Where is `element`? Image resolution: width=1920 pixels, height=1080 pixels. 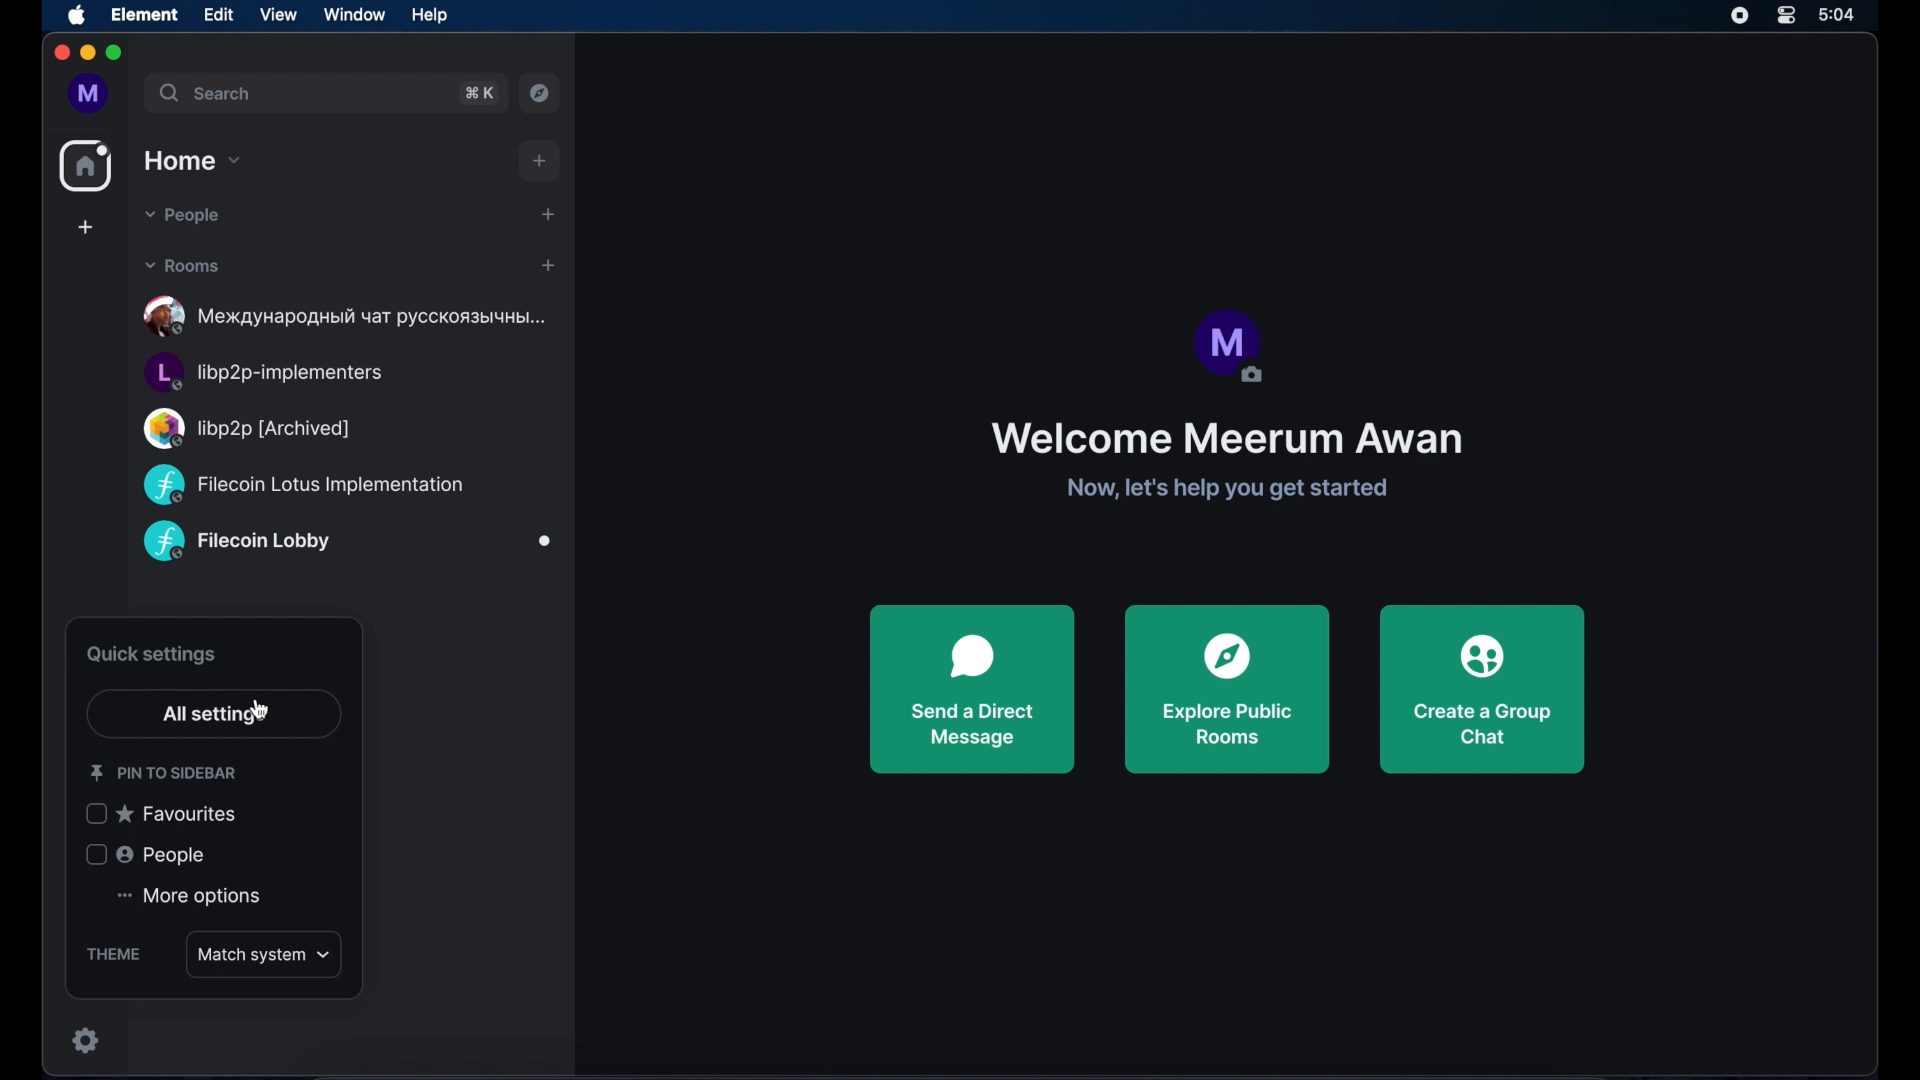 element is located at coordinates (145, 14).